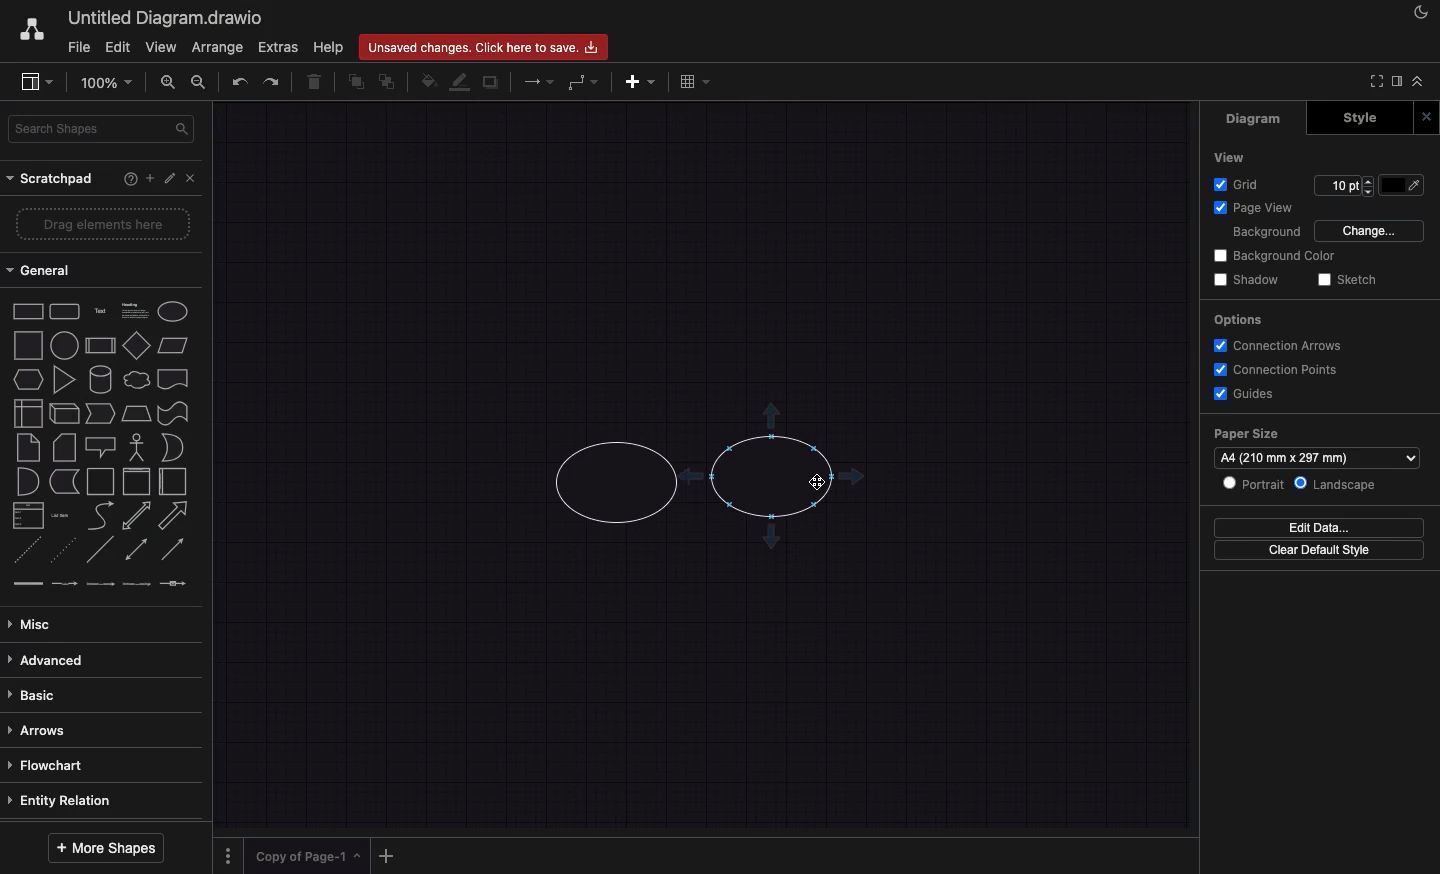  I want to click on or, so click(173, 448).